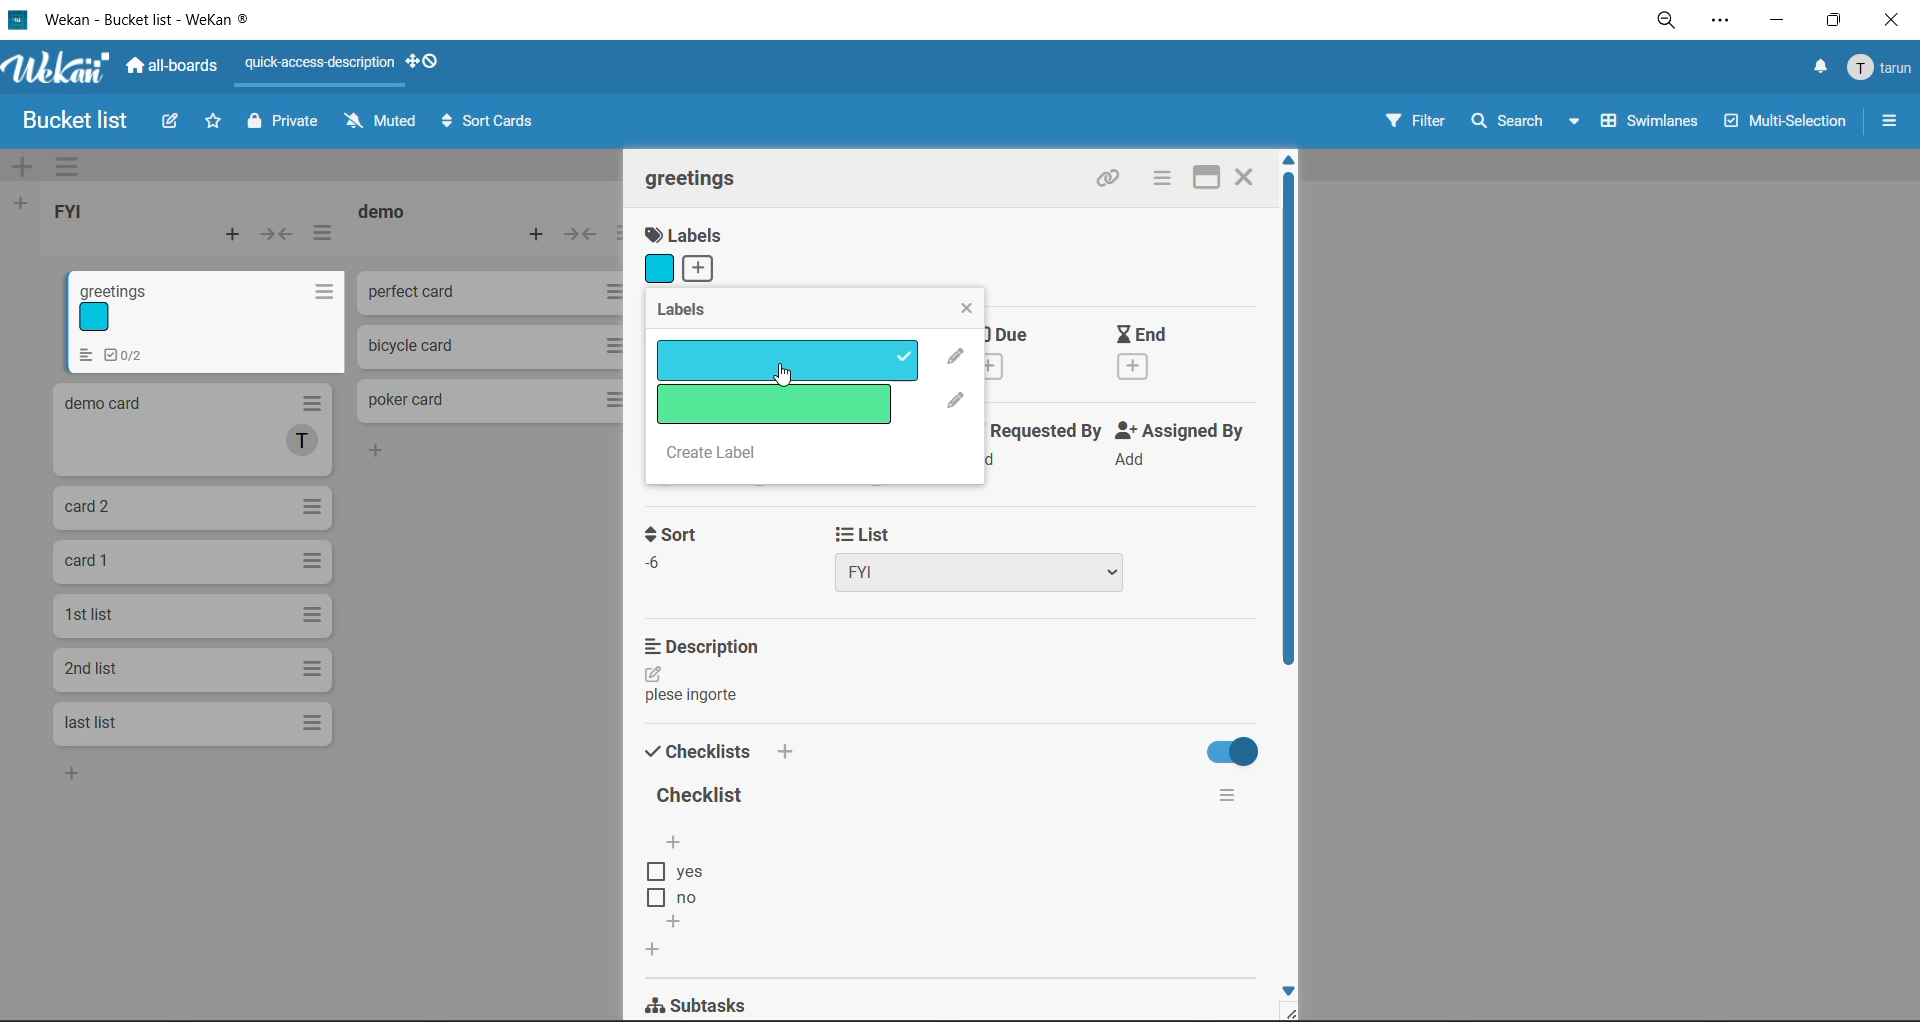 The width and height of the screenshot is (1920, 1022). What do you see at coordinates (1725, 23) in the screenshot?
I see `settings` at bounding box center [1725, 23].